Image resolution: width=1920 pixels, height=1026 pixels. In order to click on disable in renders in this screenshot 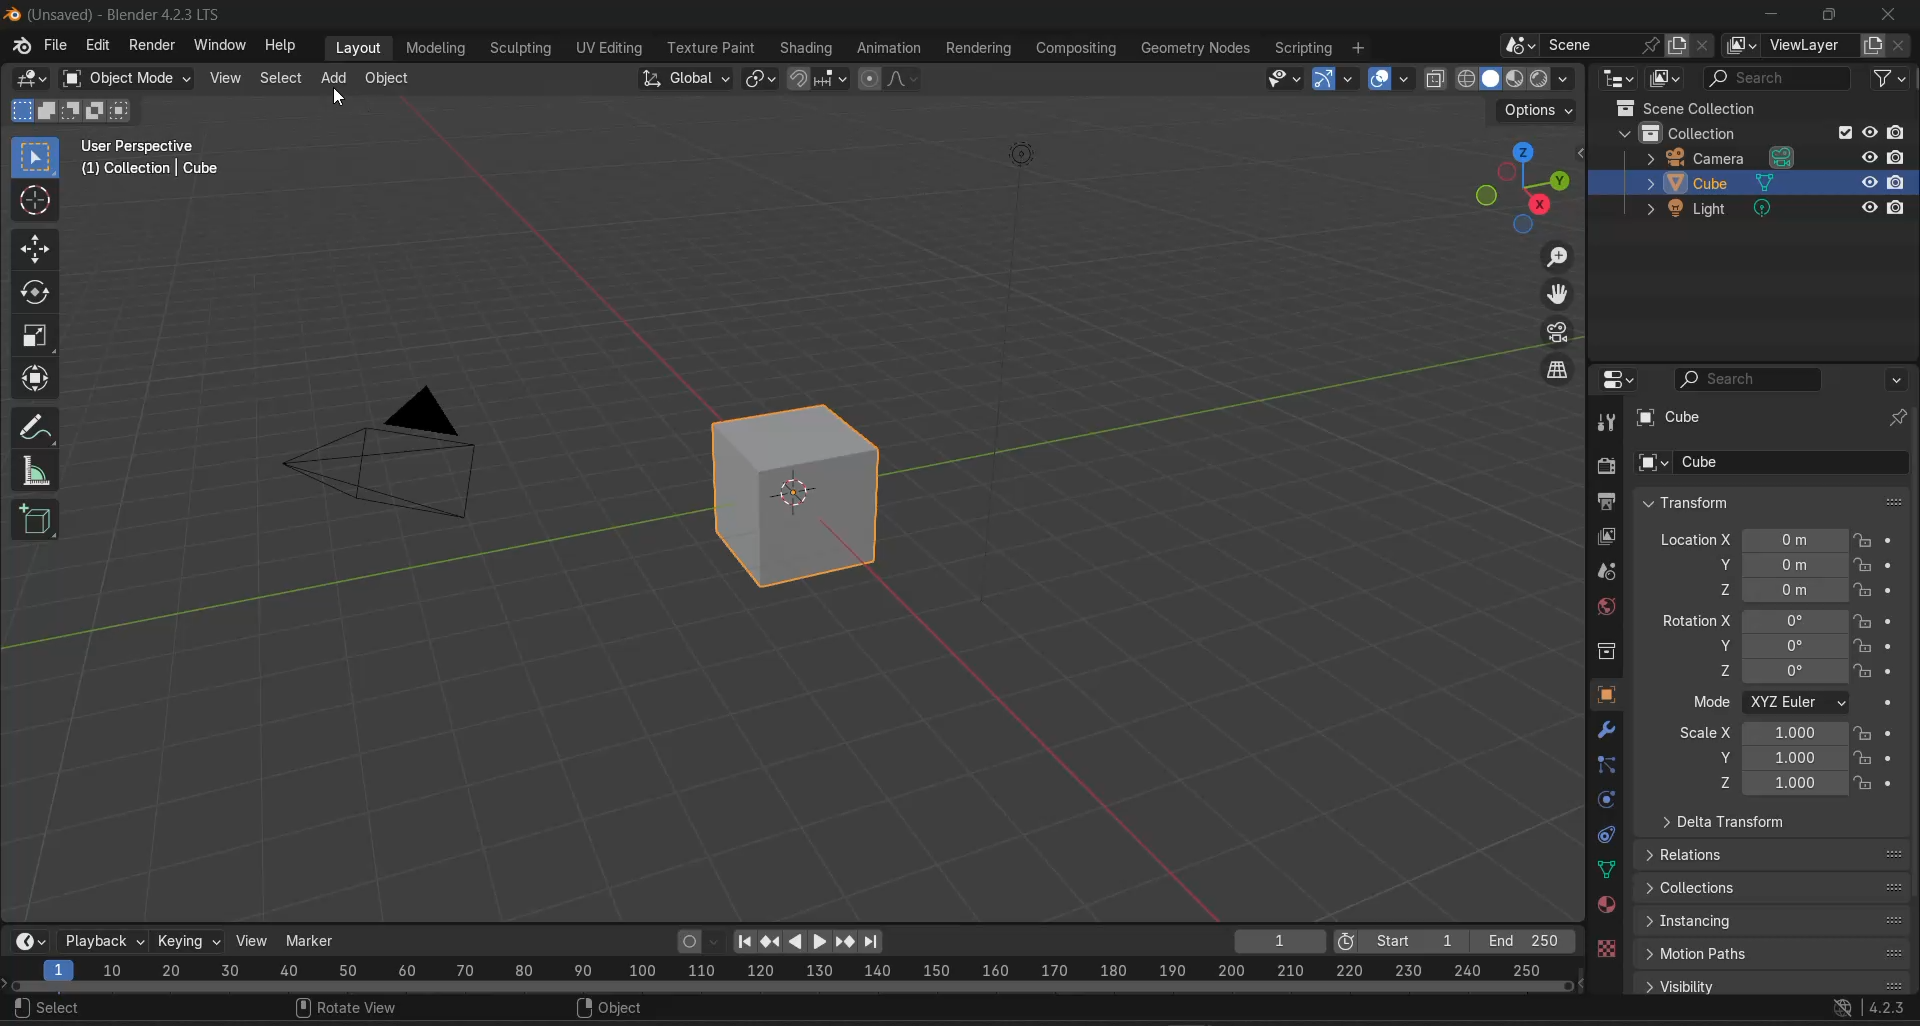, I will do `click(1899, 182)`.